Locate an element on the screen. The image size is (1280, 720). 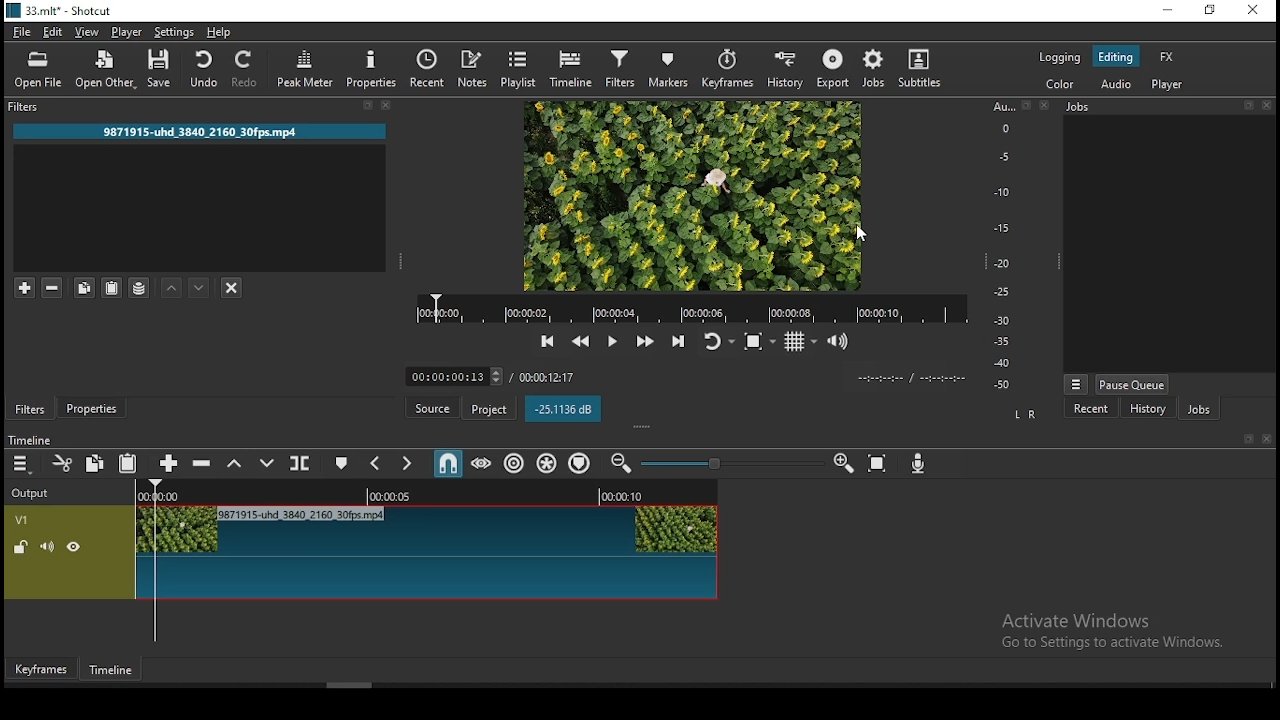
save is located at coordinates (163, 69).